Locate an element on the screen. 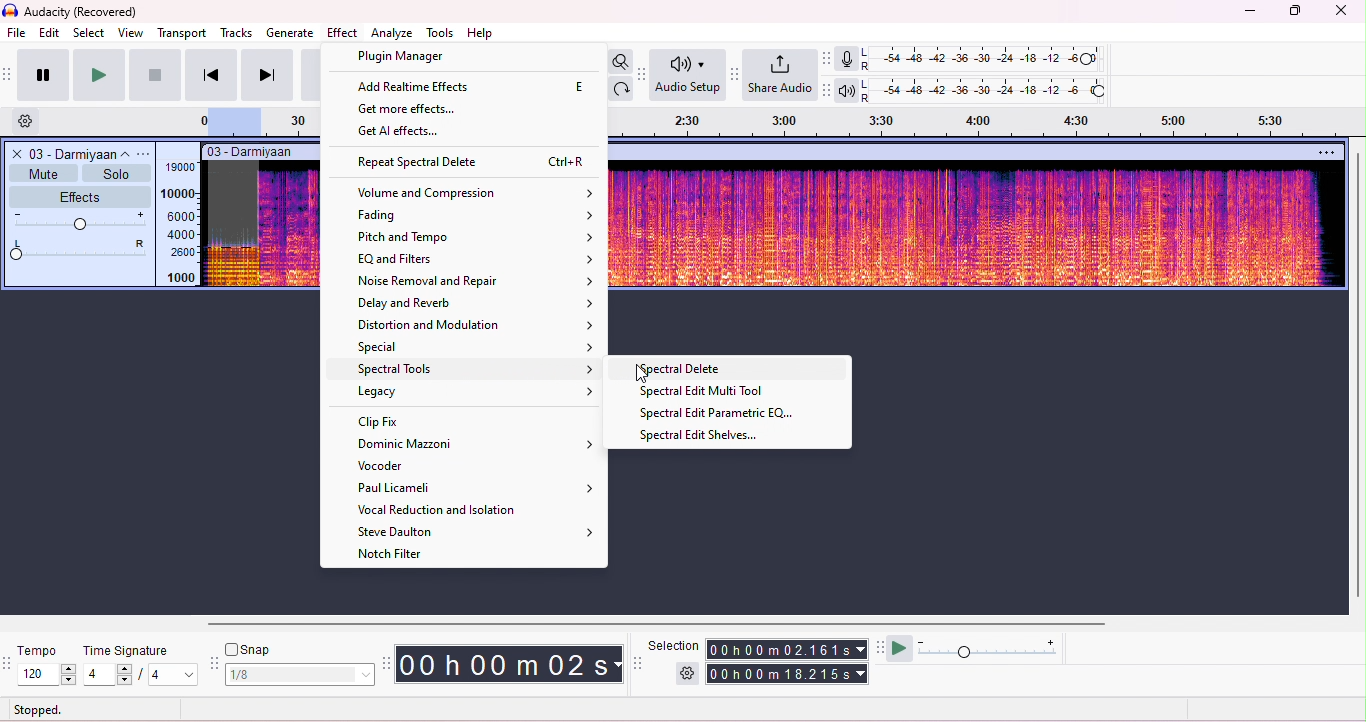 This screenshot has height=722, width=1366. selection settings is located at coordinates (688, 673).